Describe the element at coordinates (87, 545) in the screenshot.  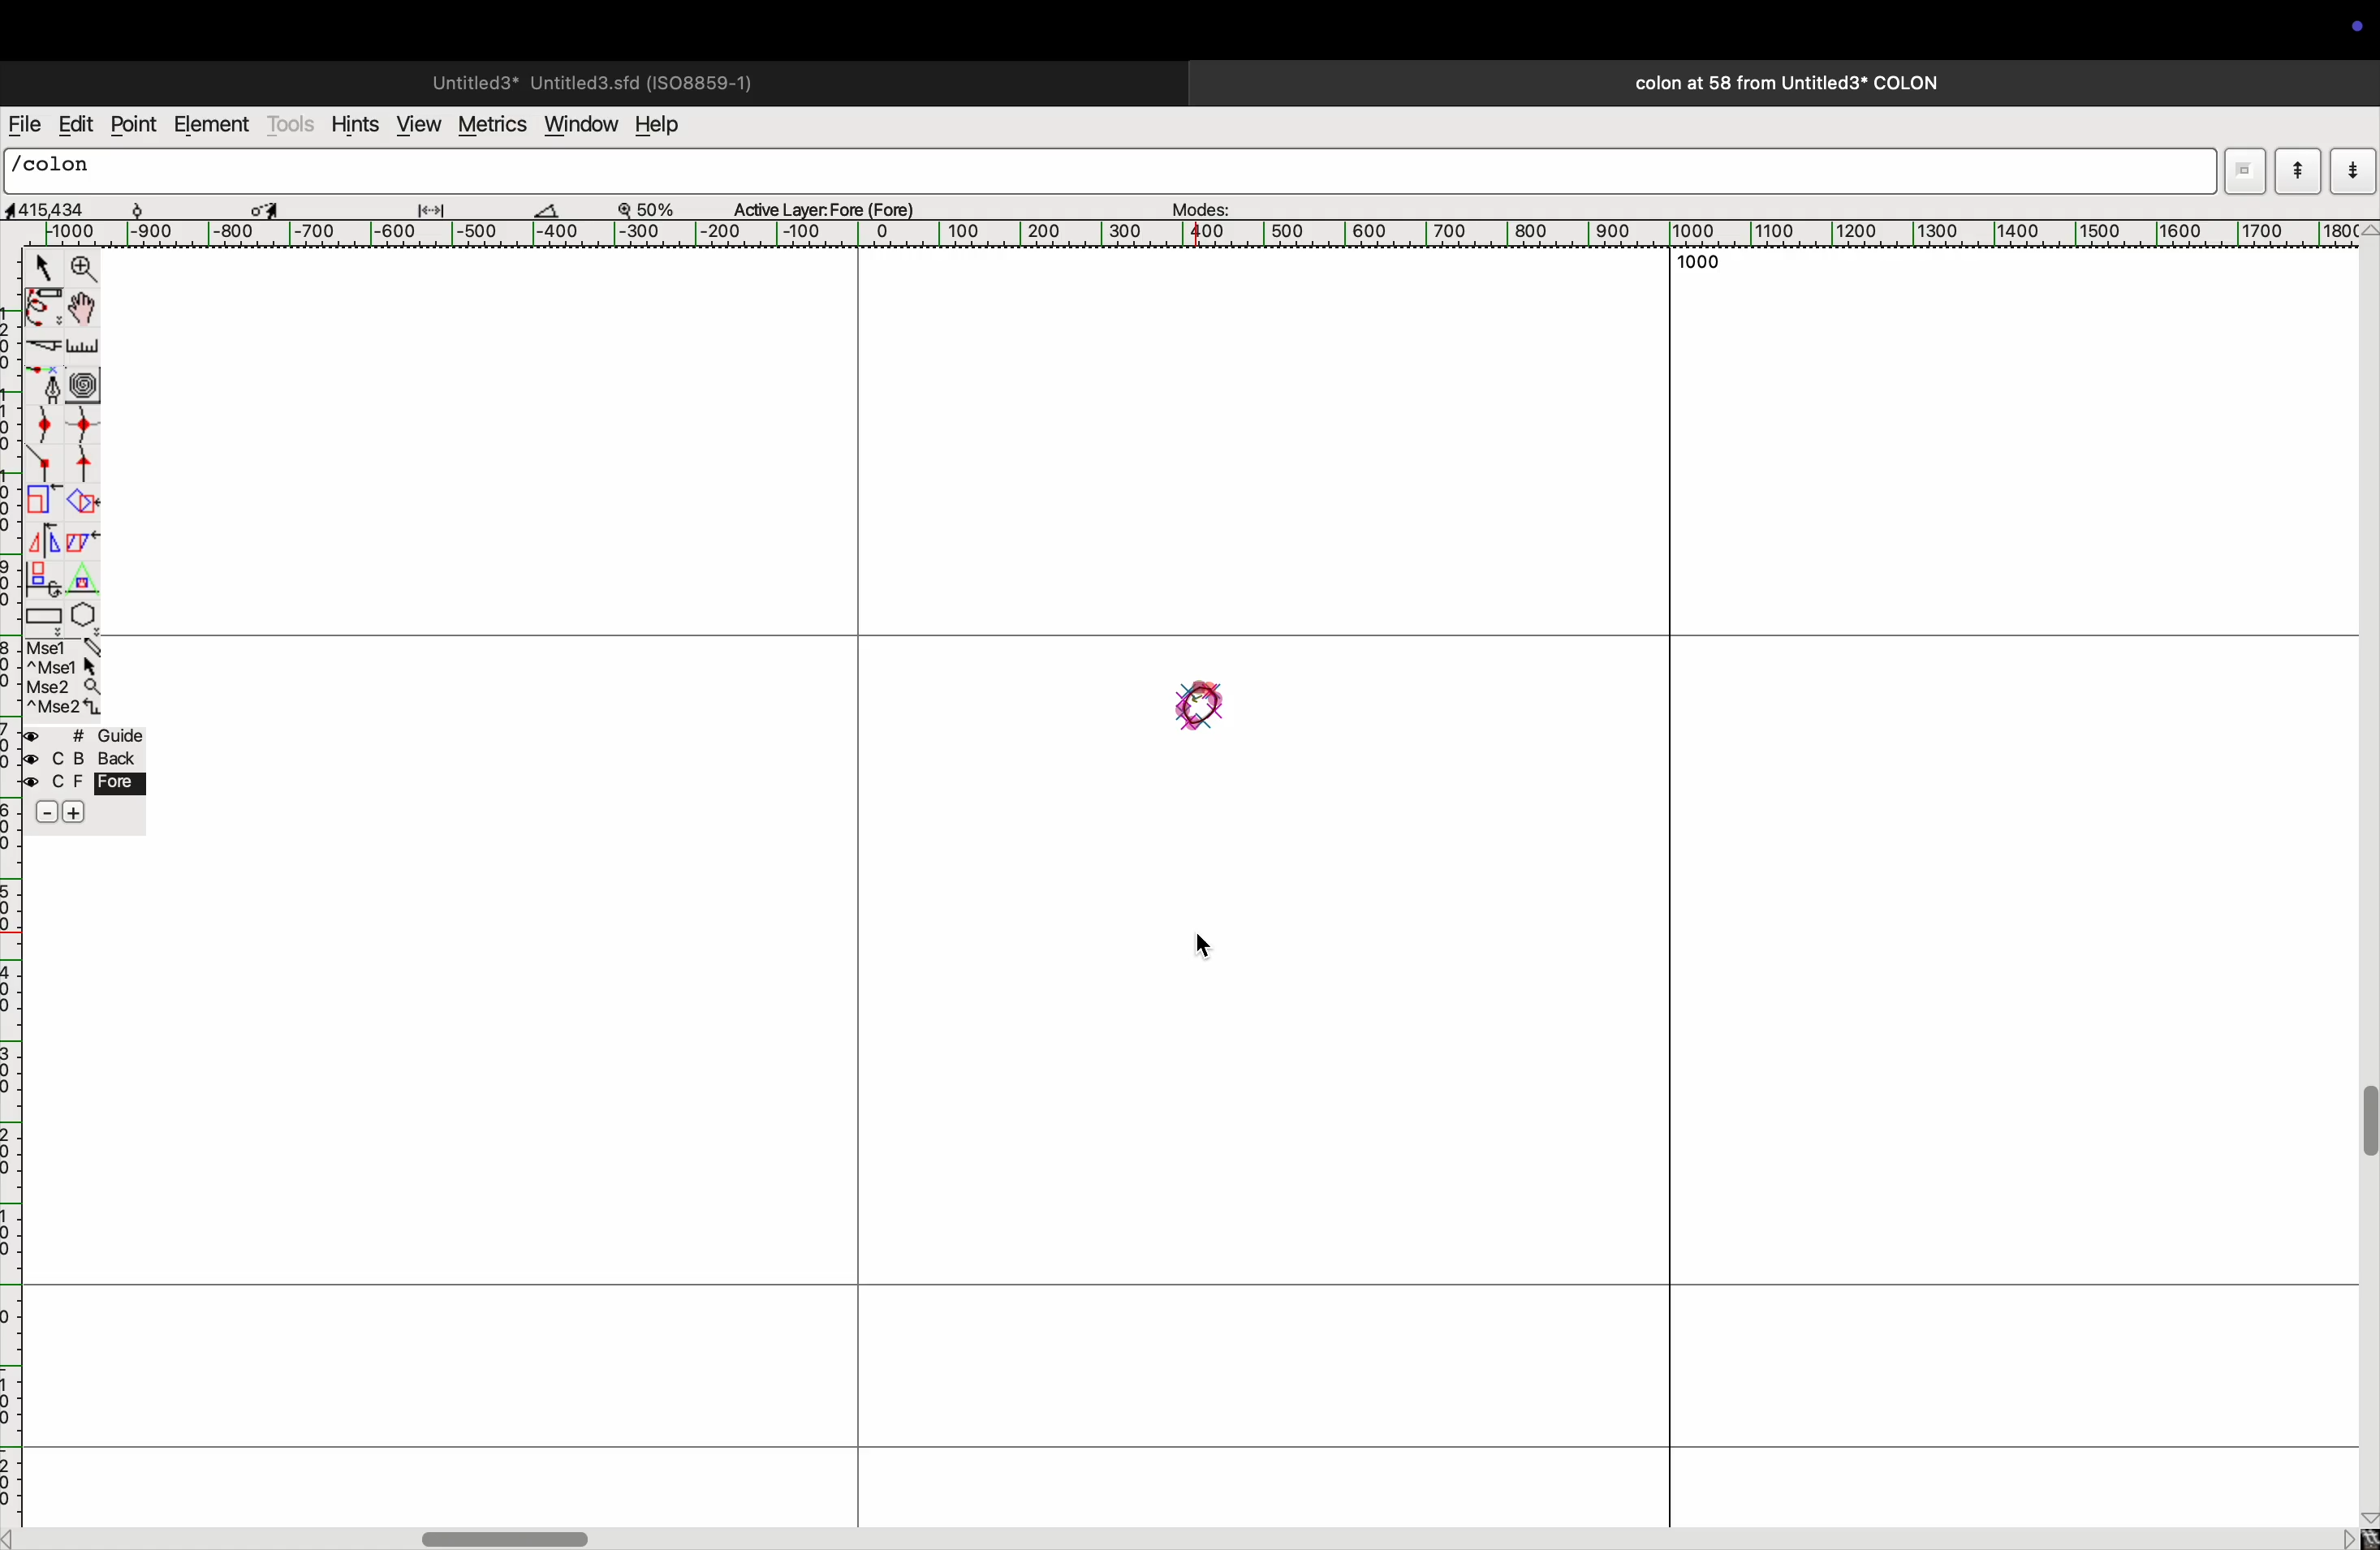
I see `copy` at that location.